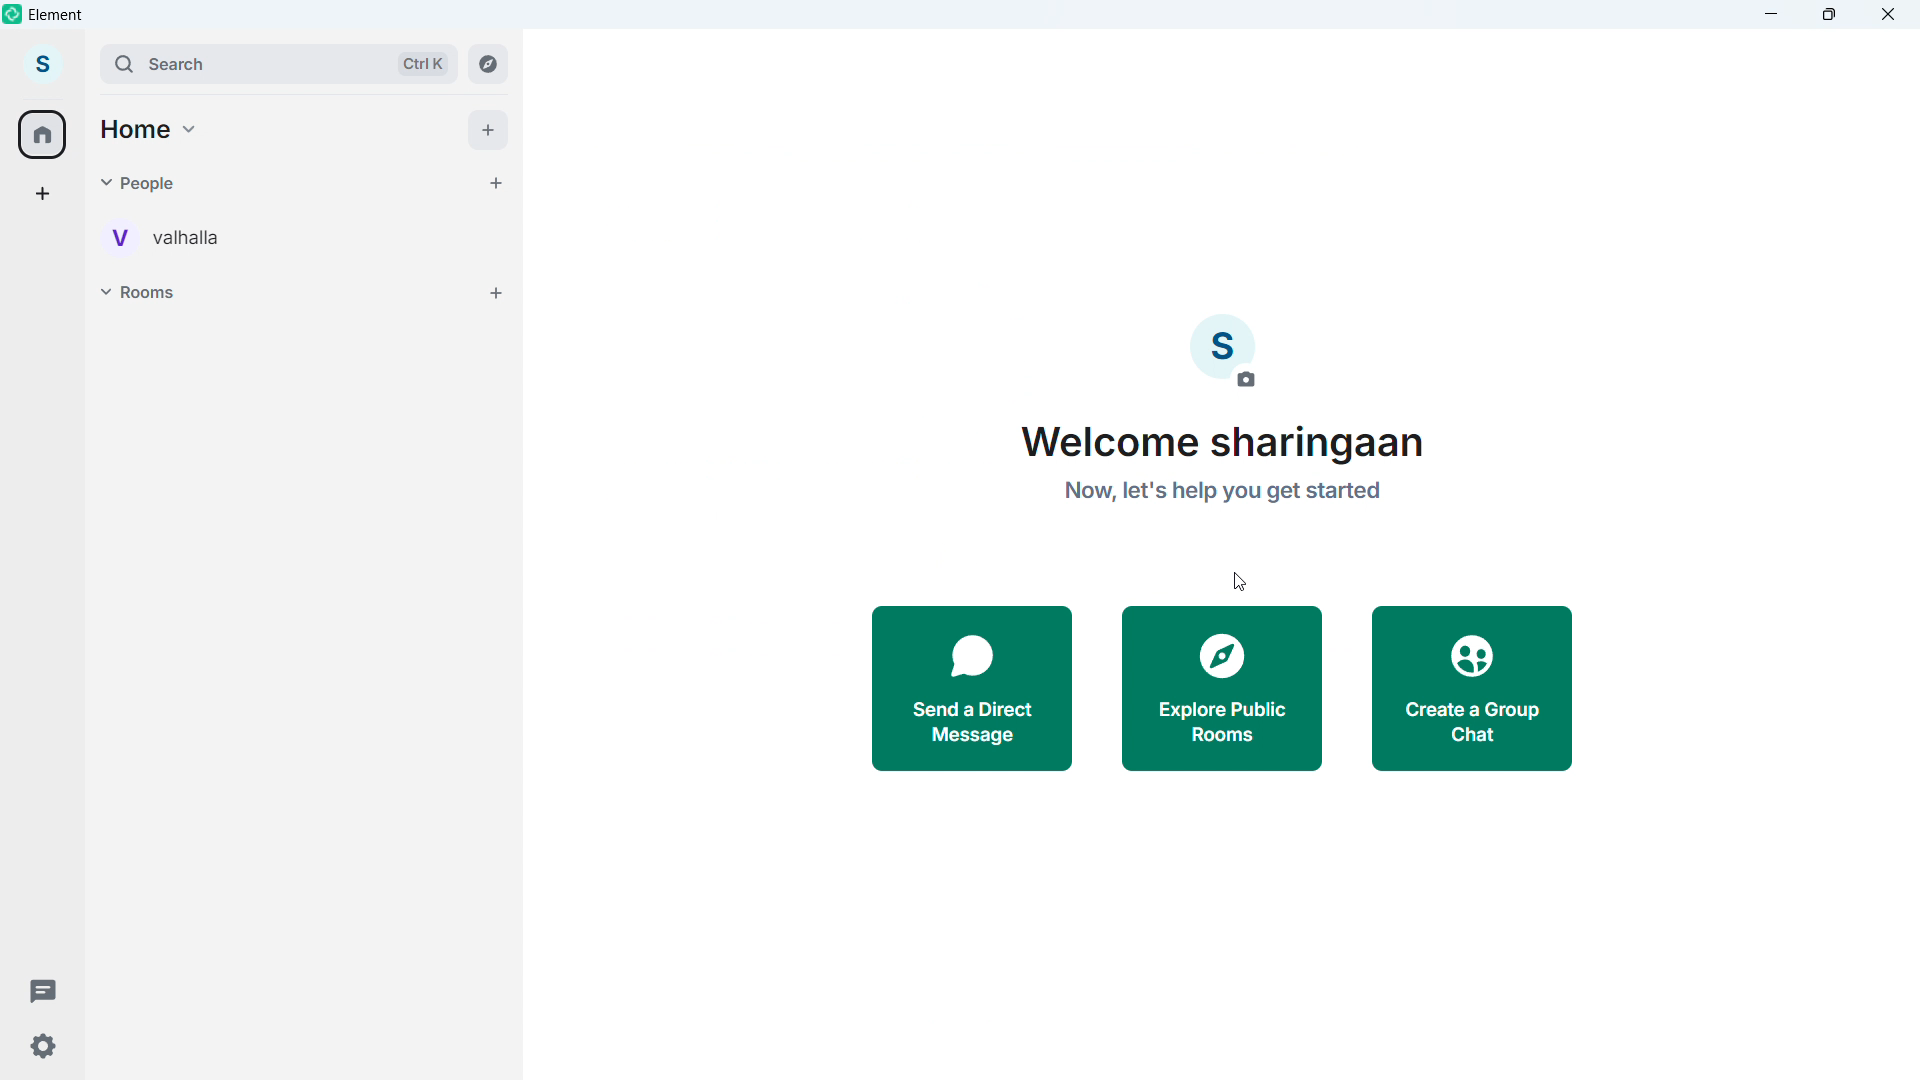  What do you see at coordinates (43, 65) in the screenshot?
I see `account` at bounding box center [43, 65].